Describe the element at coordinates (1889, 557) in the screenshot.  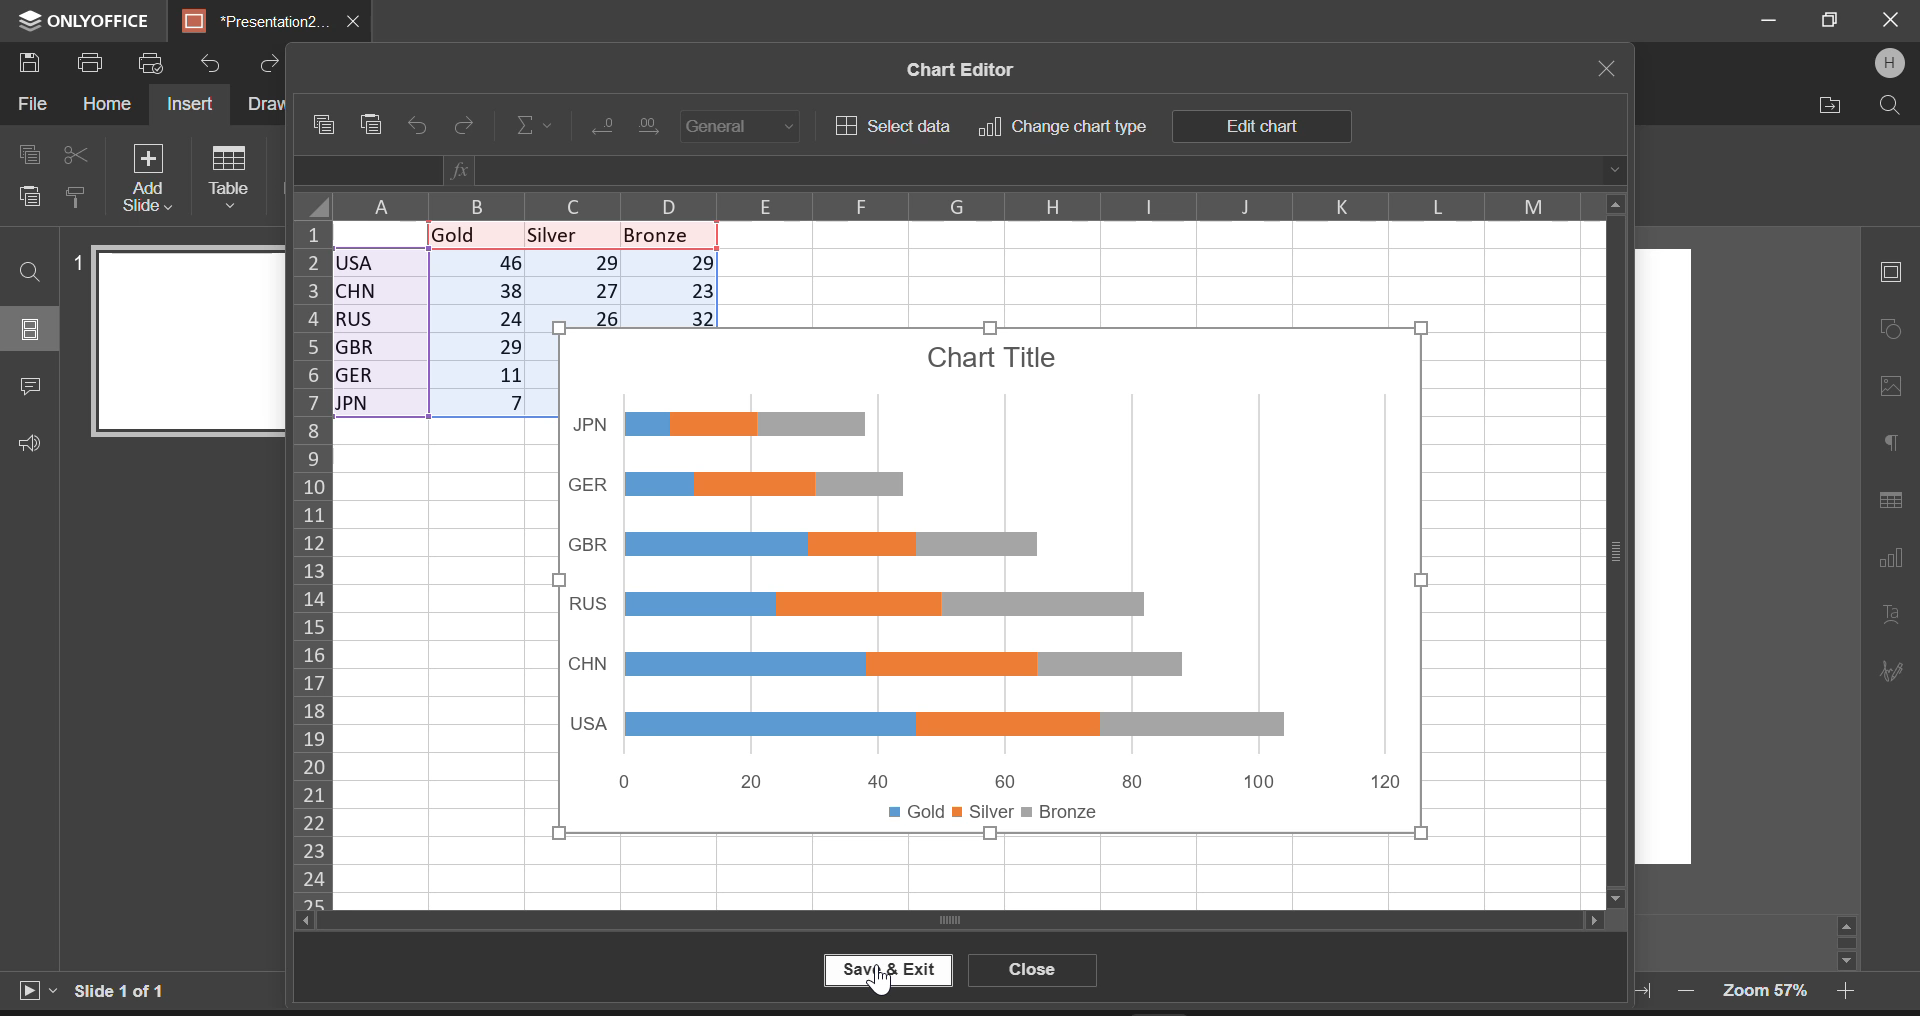
I see `Chart Settings` at that location.